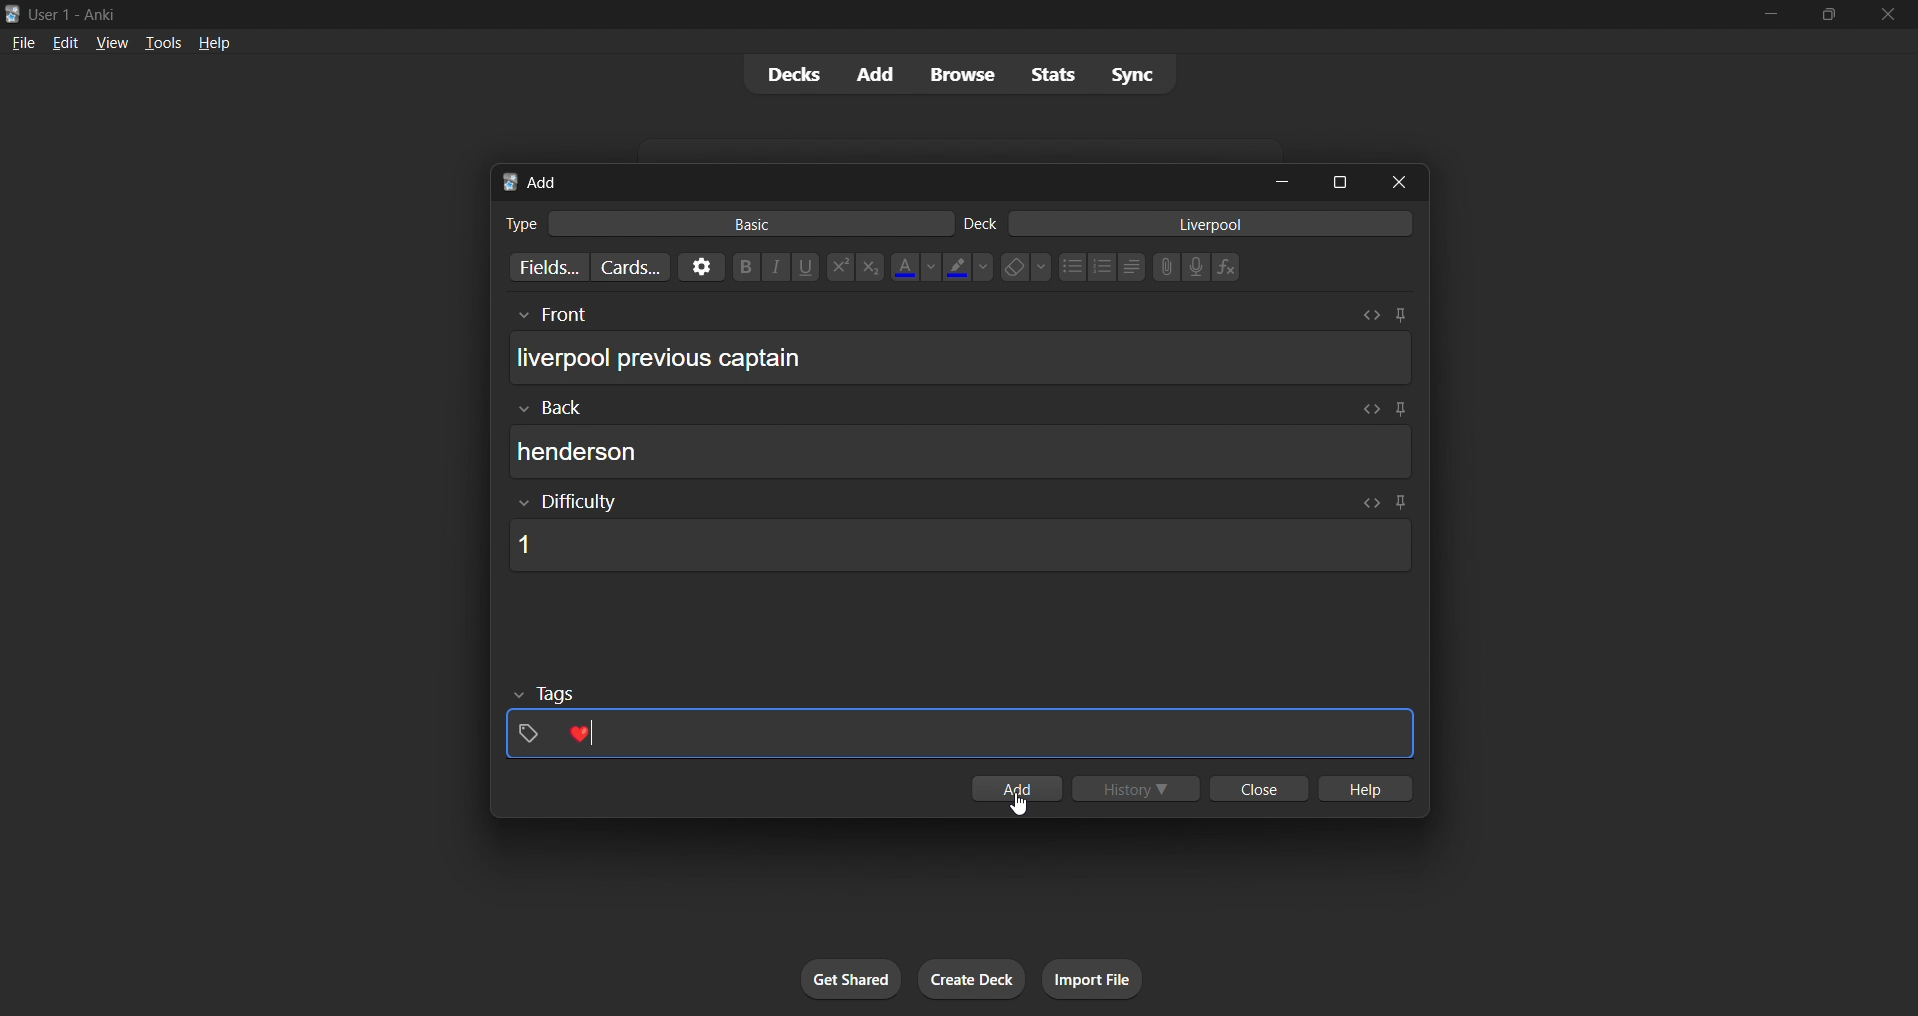 Image resolution: width=1918 pixels, height=1016 pixels. What do you see at coordinates (698, 266) in the screenshot?
I see `options` at bounding box center [698, 266].